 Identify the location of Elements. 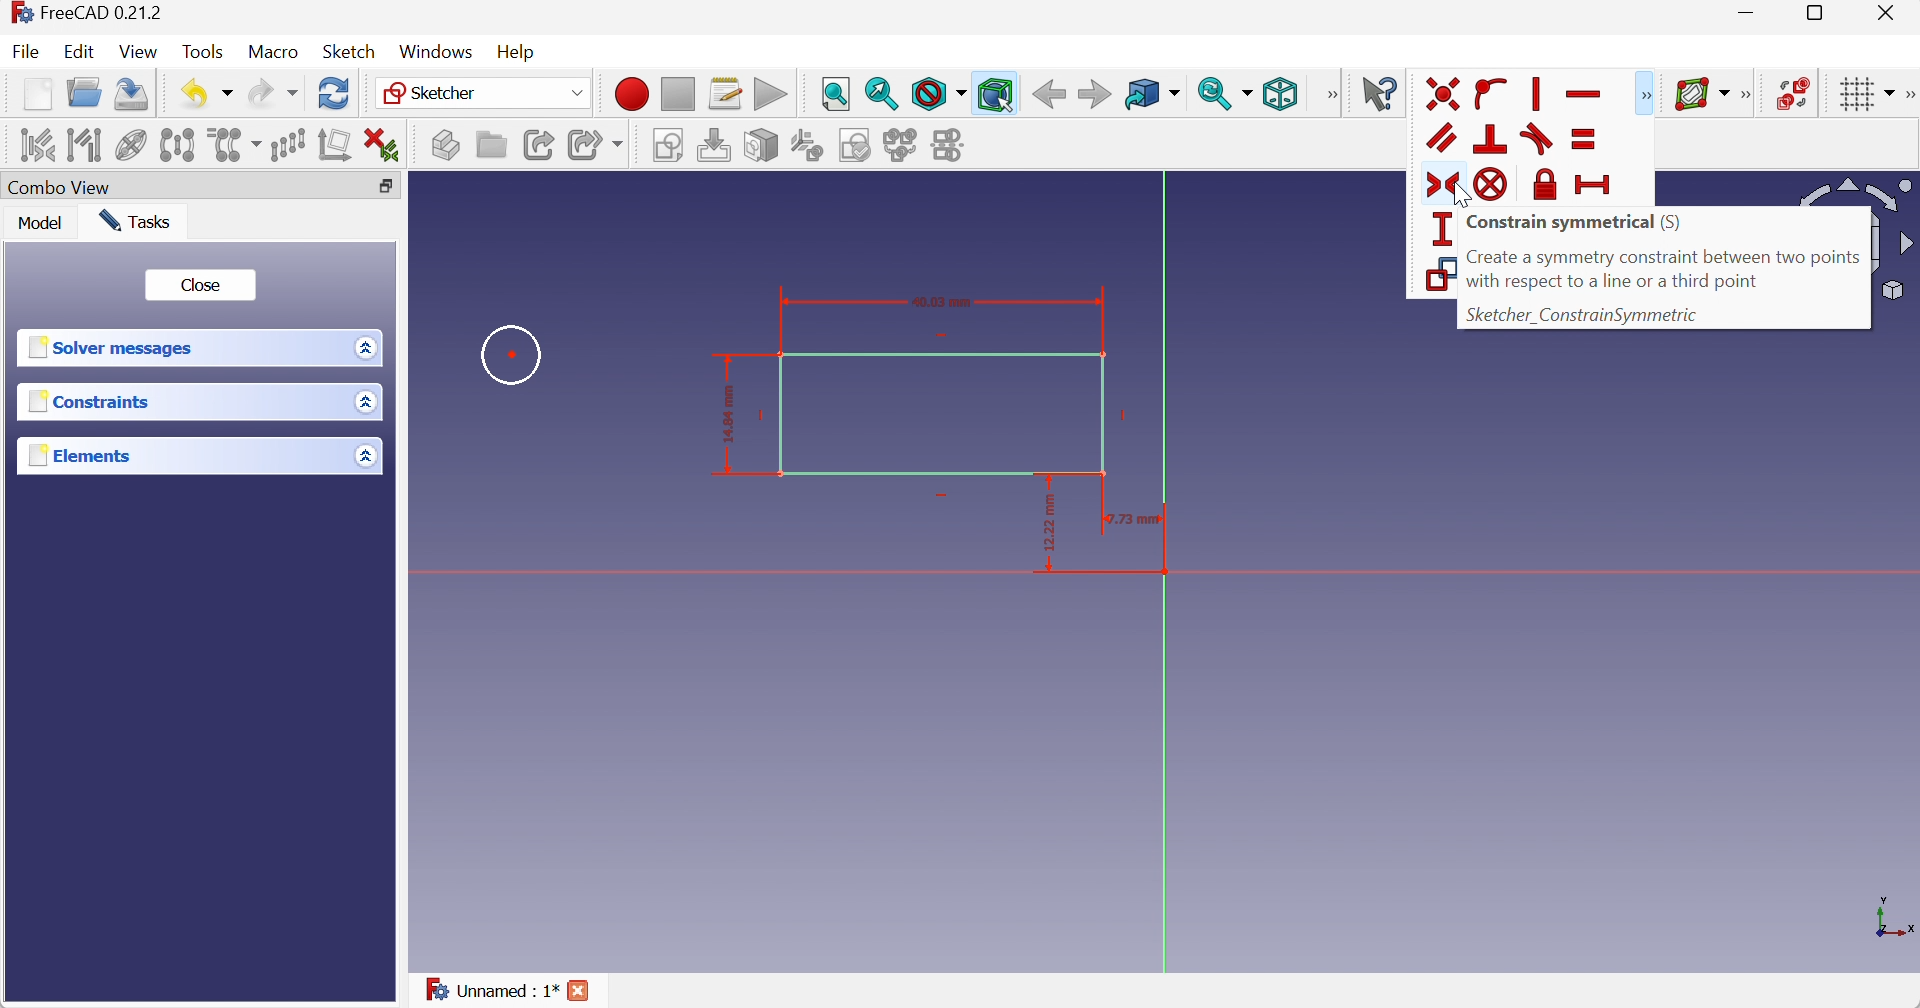
(87, 454).